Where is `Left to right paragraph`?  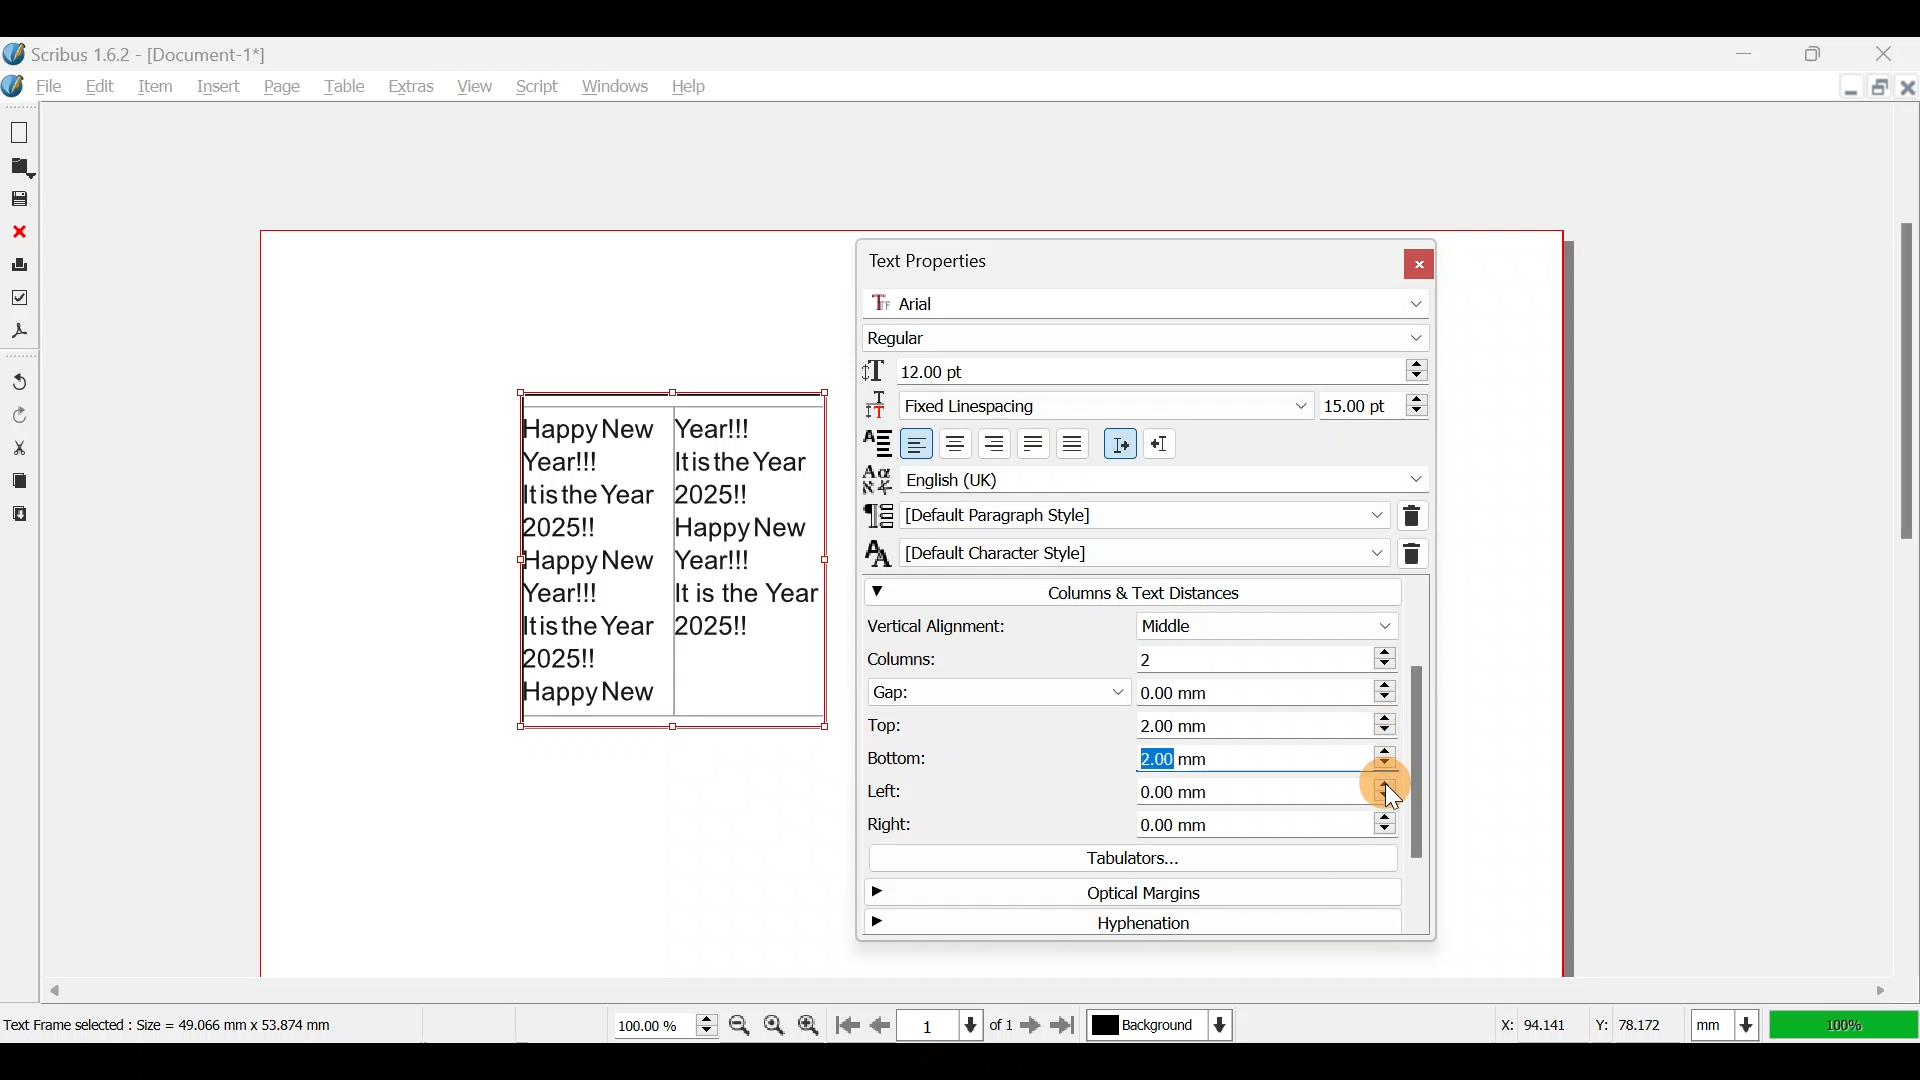
Left to right paragraph is located at coordinates (1120, 444).